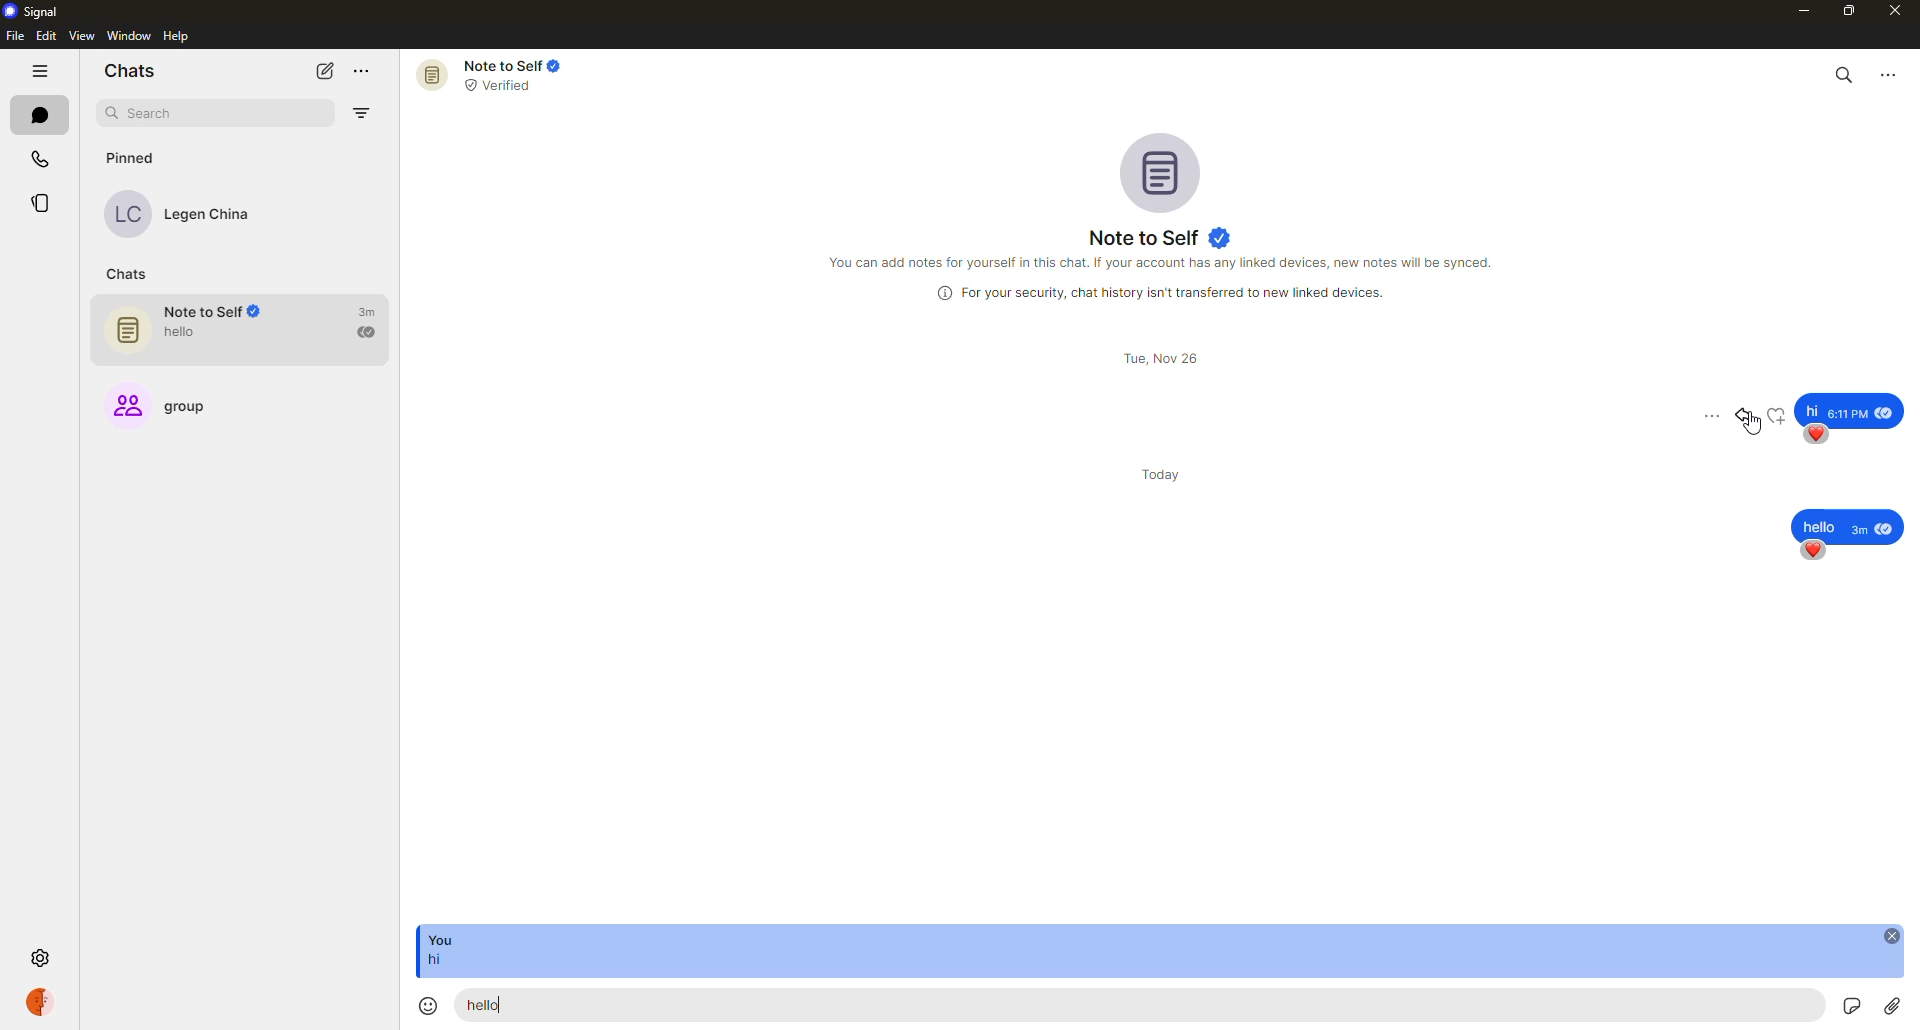 The width and height of the screenshot is (1920, 1030). Describe the element at coordinates (1167, 263) in the screenshot. I see `info` at that location.